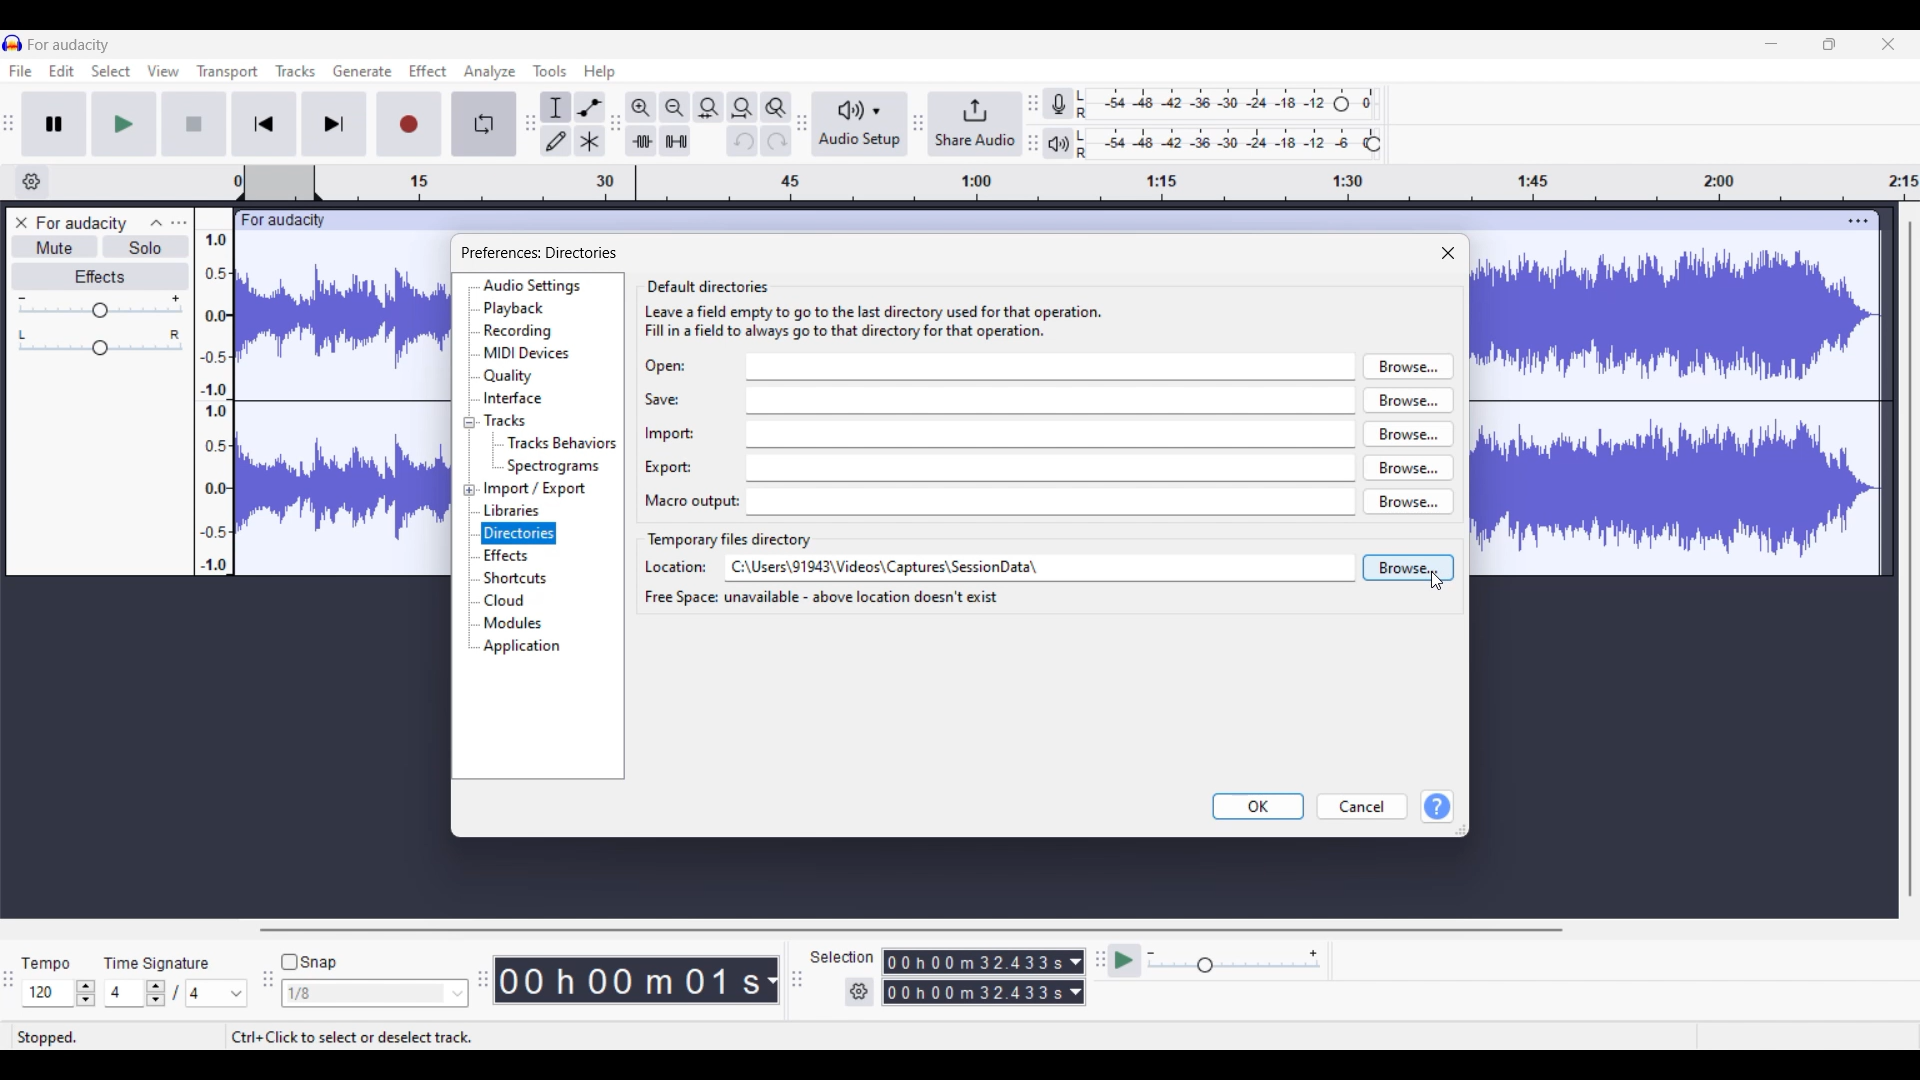 The image size is (1920, 1080). I want to click on Spectrograms, so click(555, 467).